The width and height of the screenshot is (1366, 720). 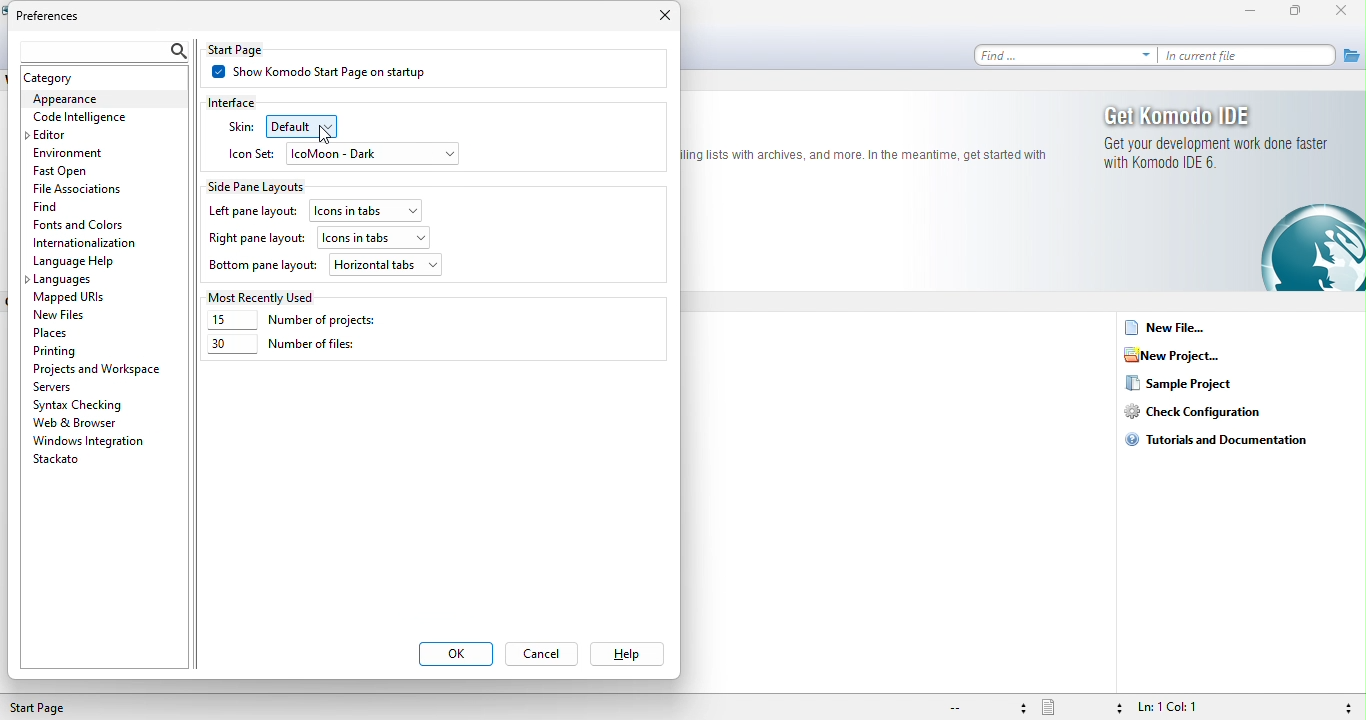 I want to click on help, so click(x=625, y=655).